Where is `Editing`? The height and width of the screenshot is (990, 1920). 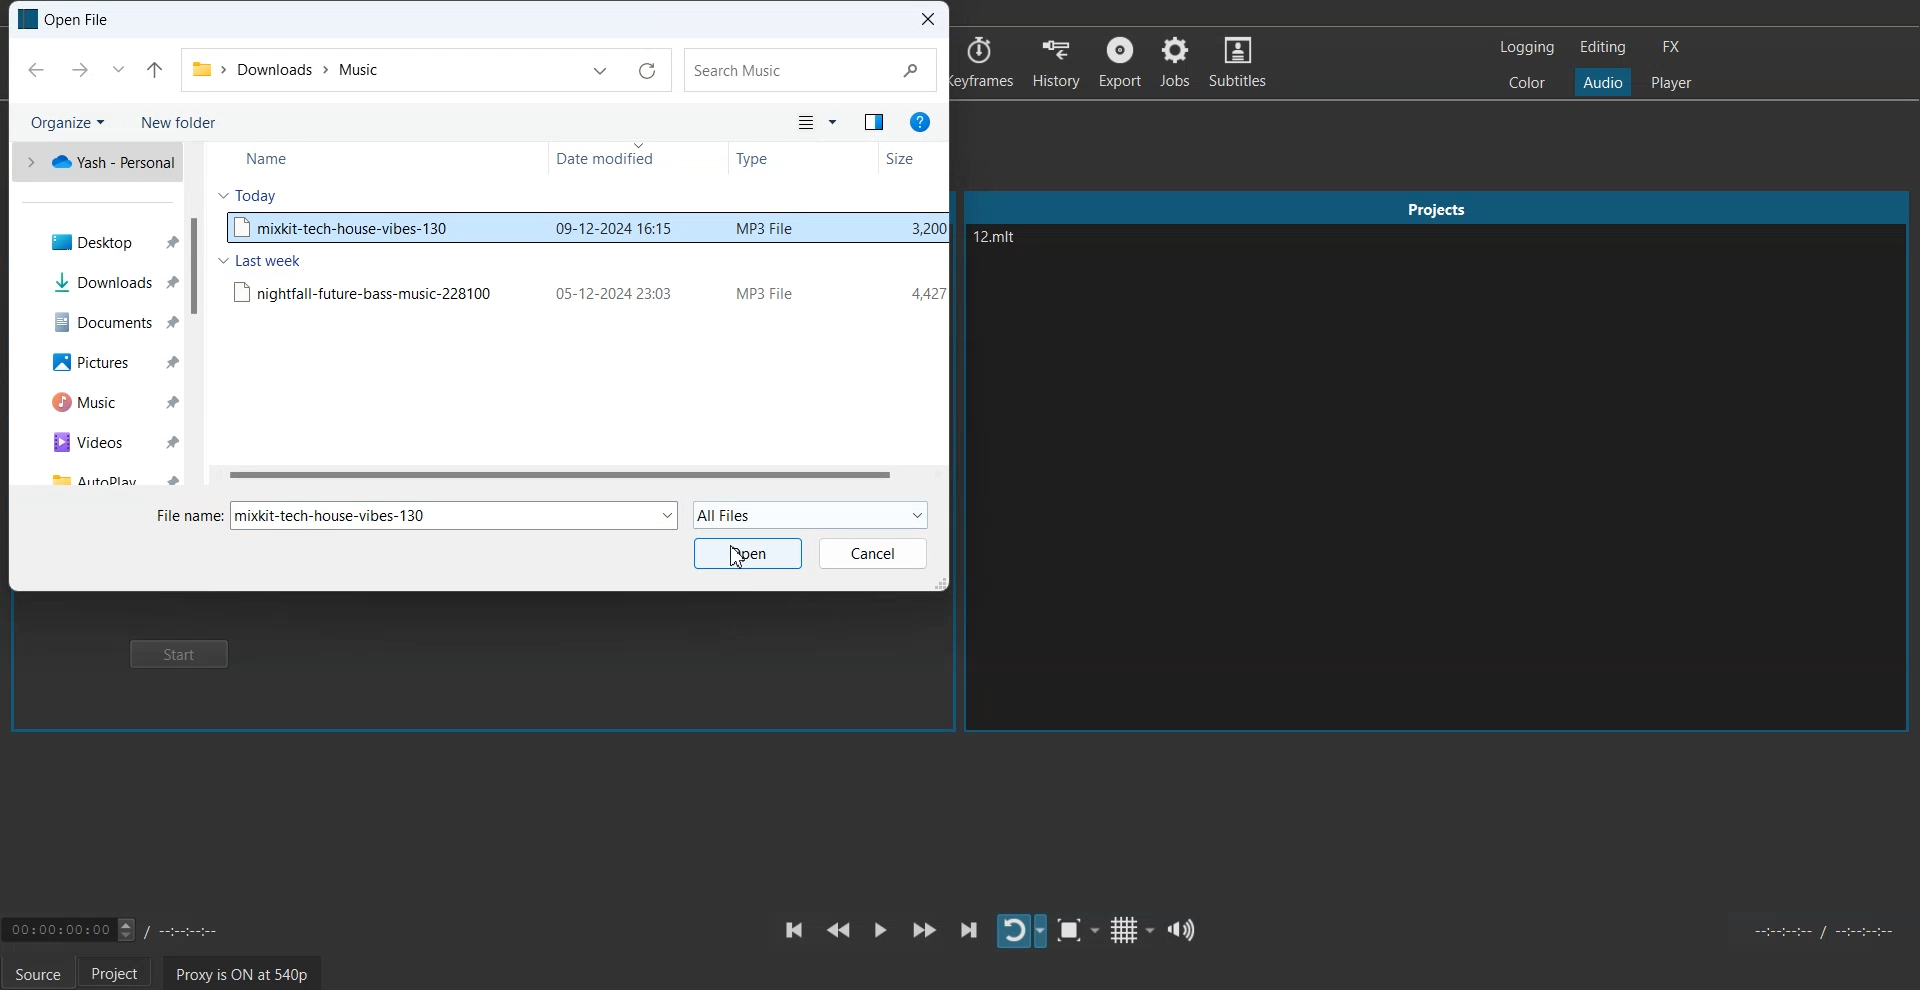
Editing is located at coordinates (1603, 47).